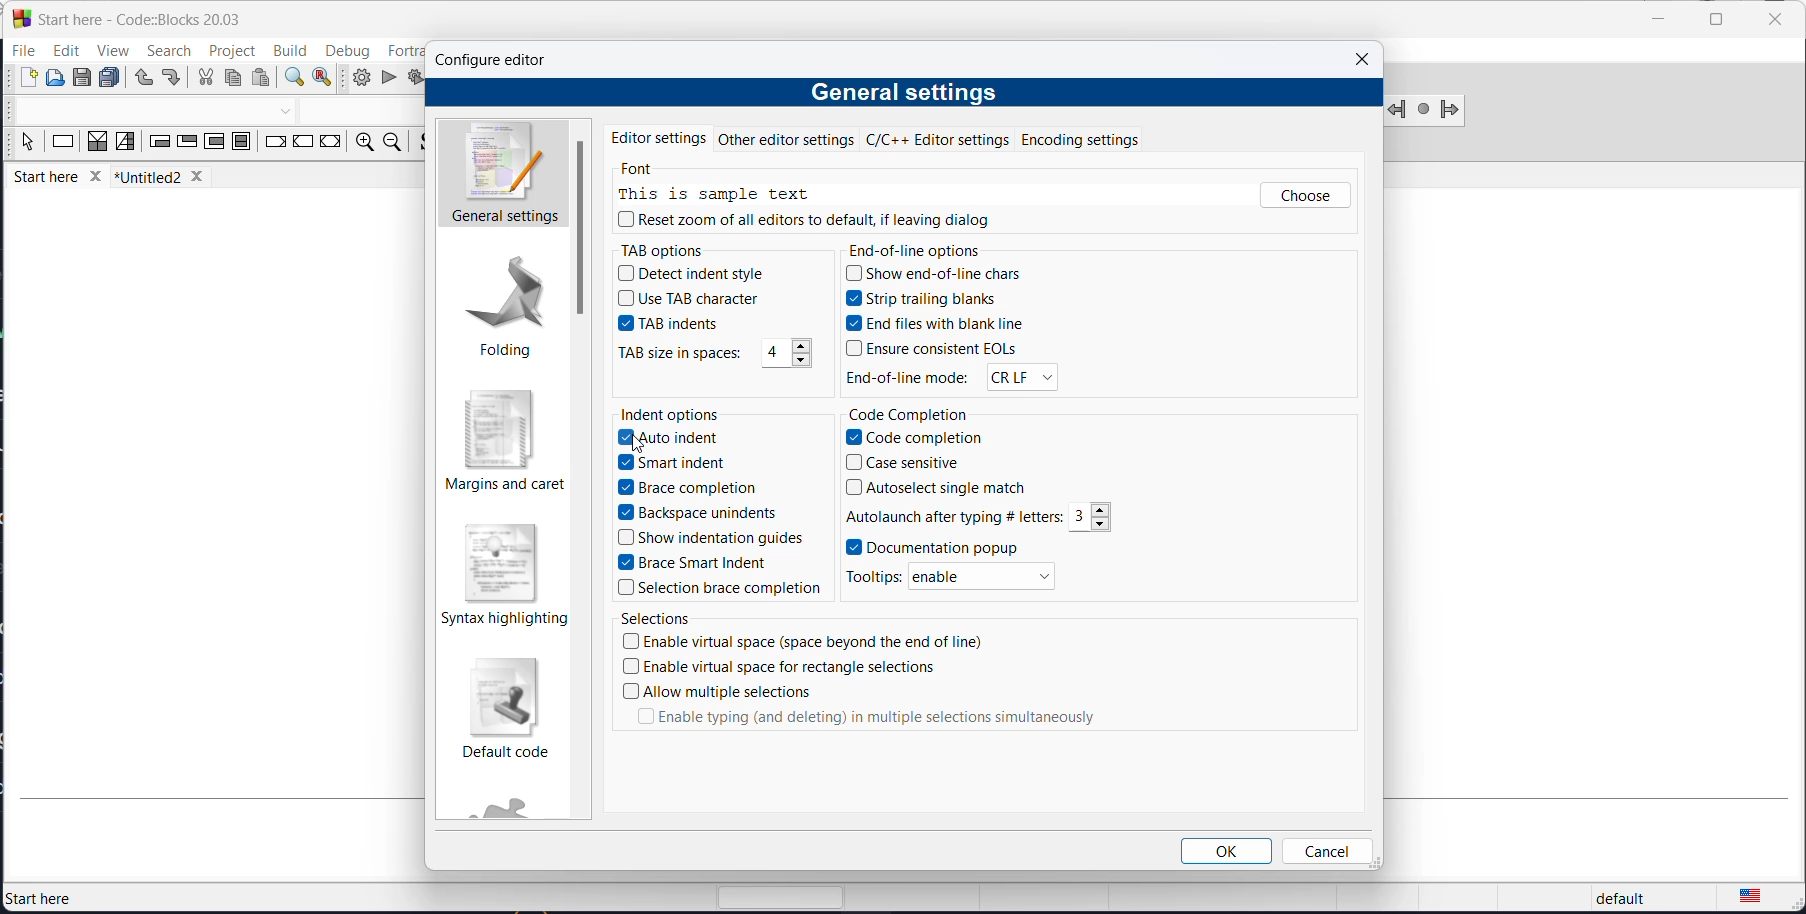 The width and height of the screenshot is (1806, 914). What do you see at coordinates (186, 144) in the screenshot?
I see `exit condition loop` at bounding box center [186, 144].